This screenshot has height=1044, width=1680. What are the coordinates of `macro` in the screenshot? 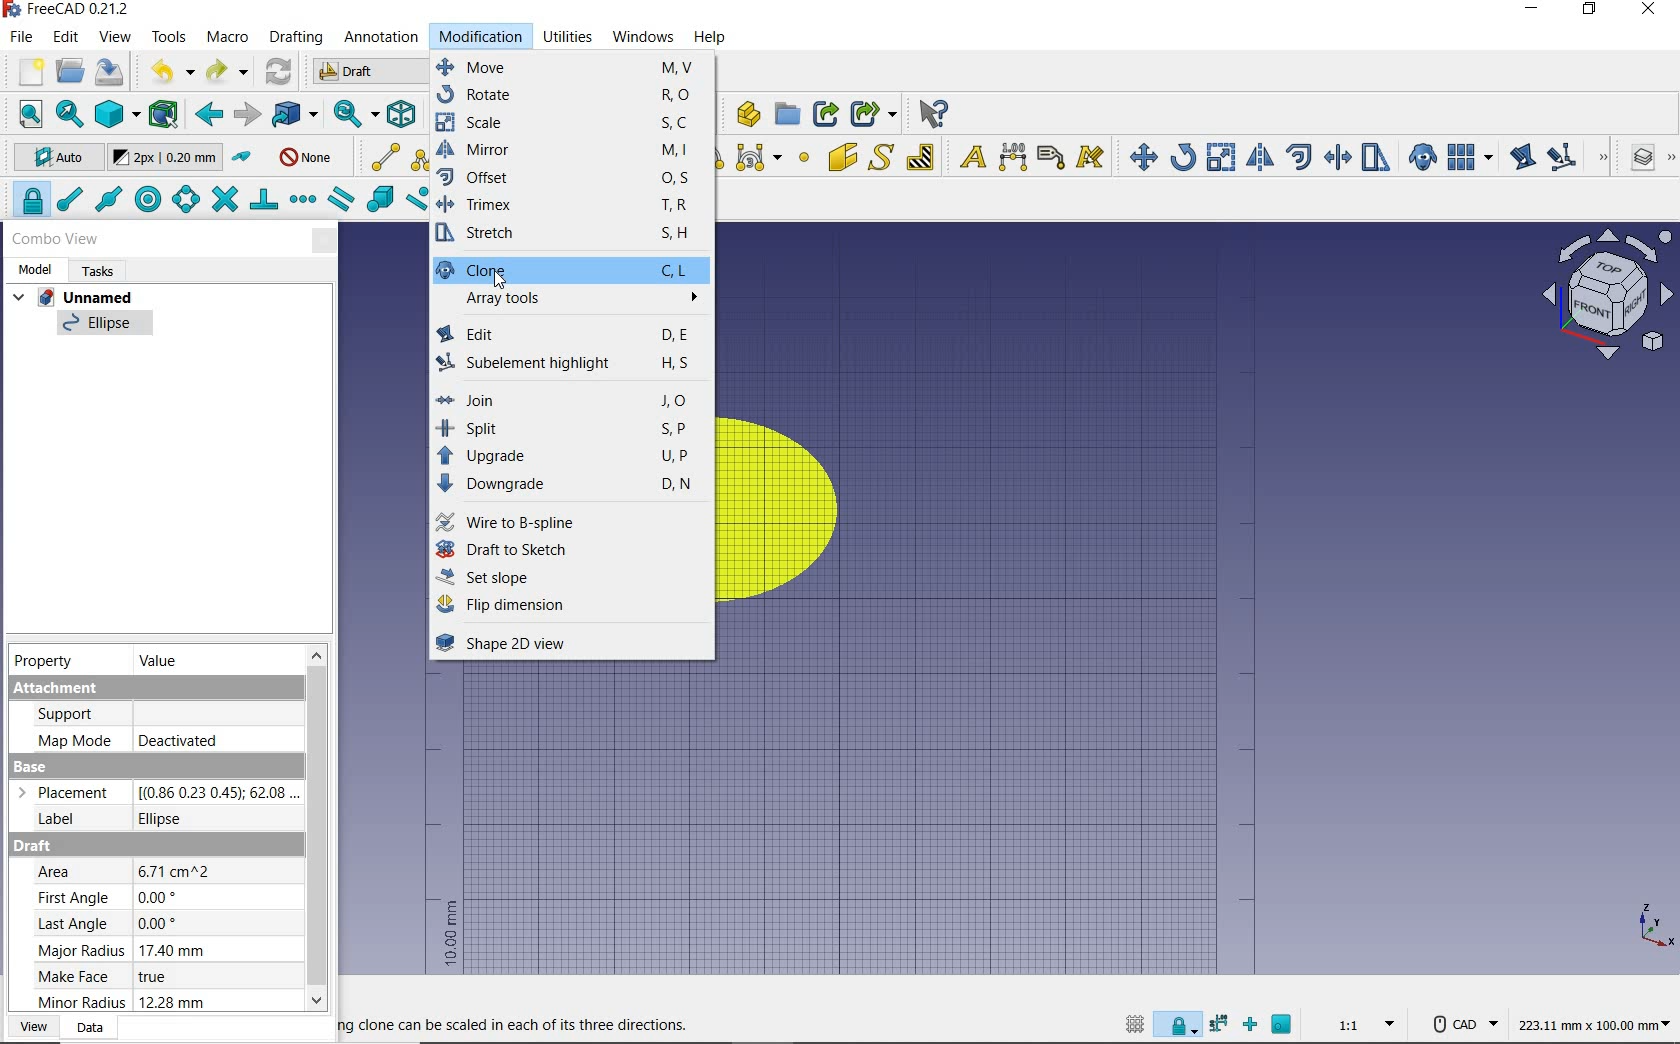 It's located at (227, 40).